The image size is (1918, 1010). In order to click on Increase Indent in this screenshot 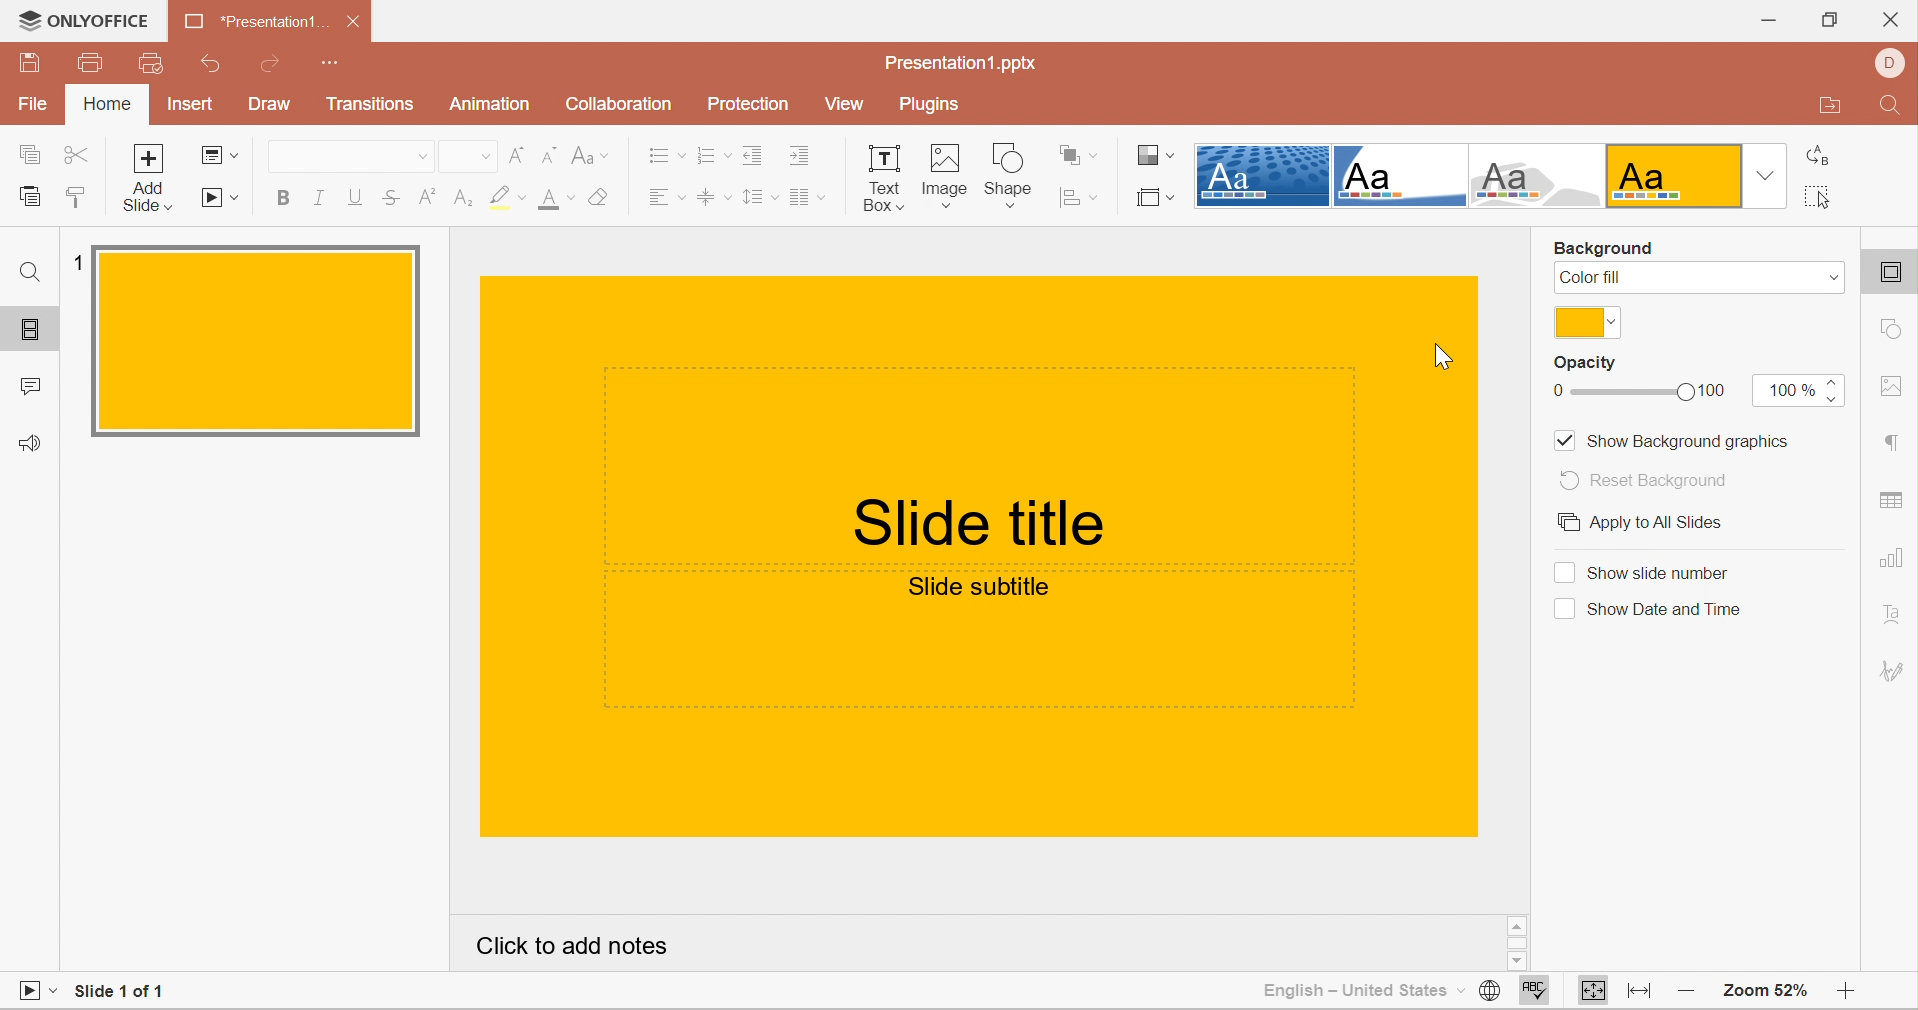, I will do `click(800, 157)`.